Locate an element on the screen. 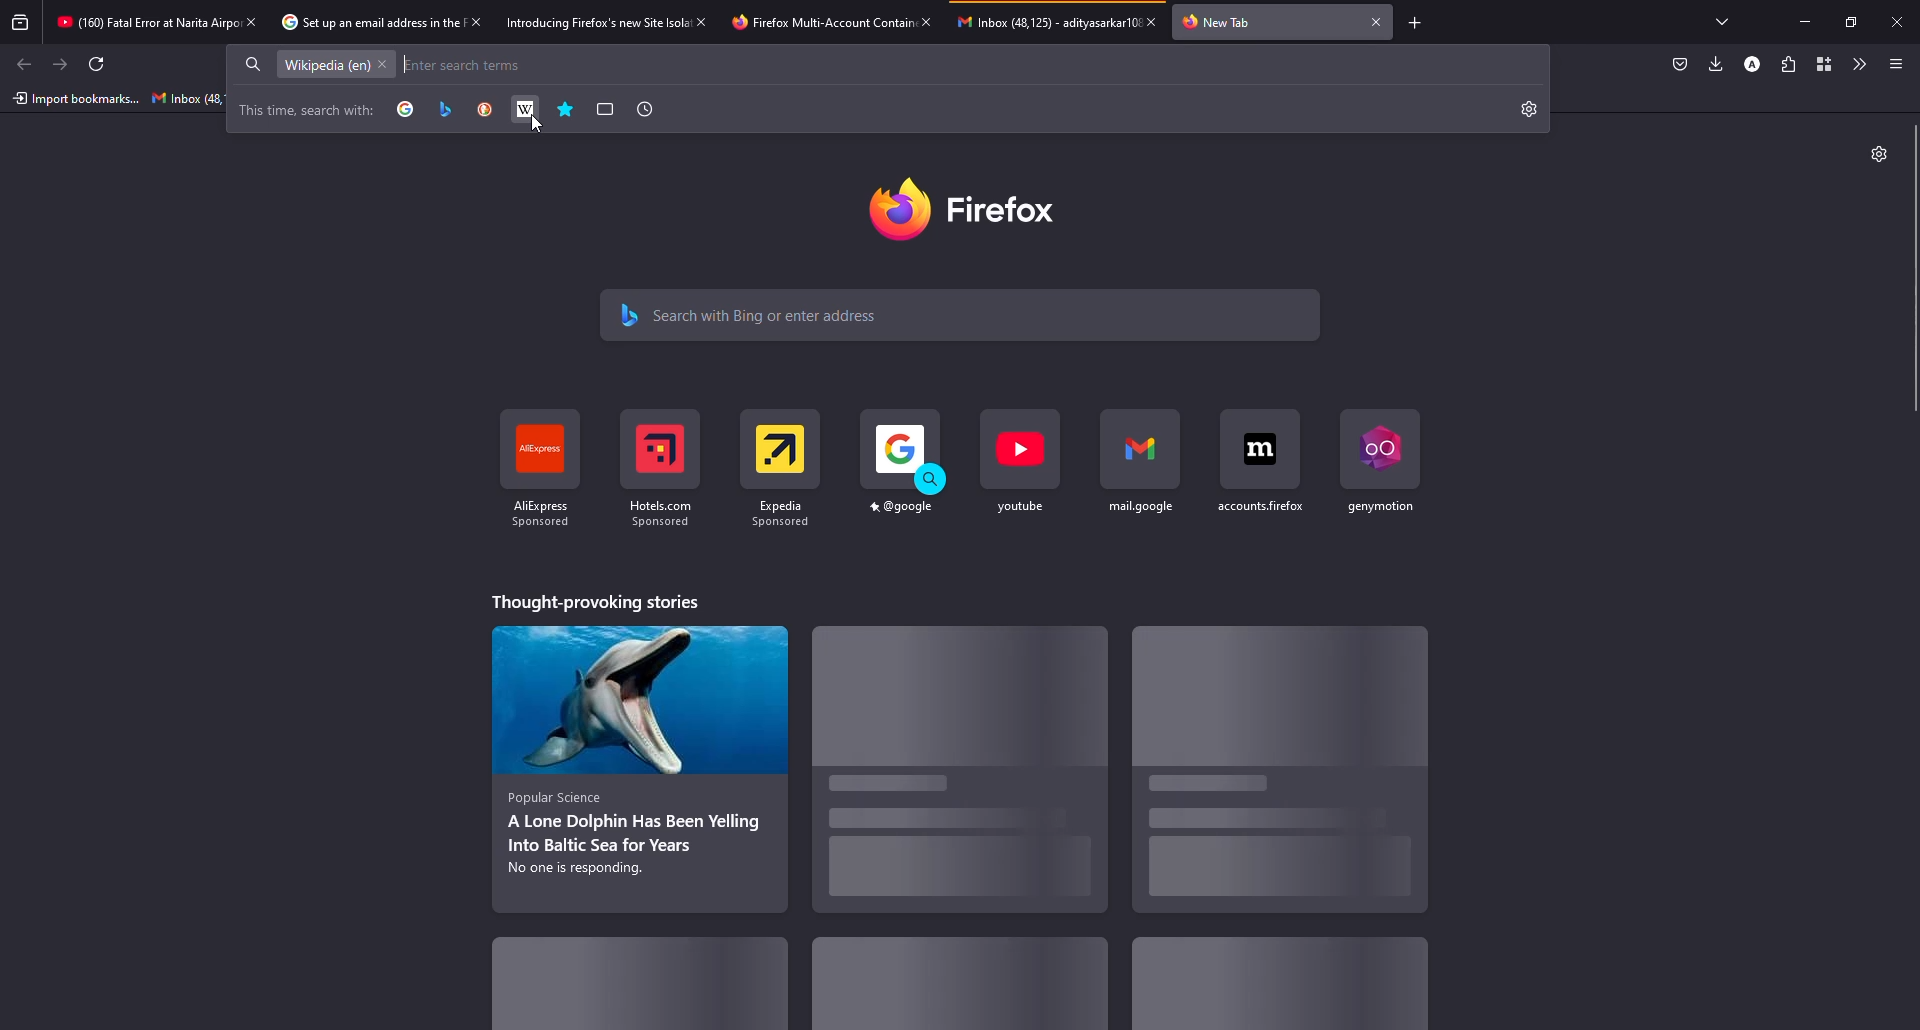 This screenshot has width=1920, height=1030. duck duck go is located at coordinates (485, 109).